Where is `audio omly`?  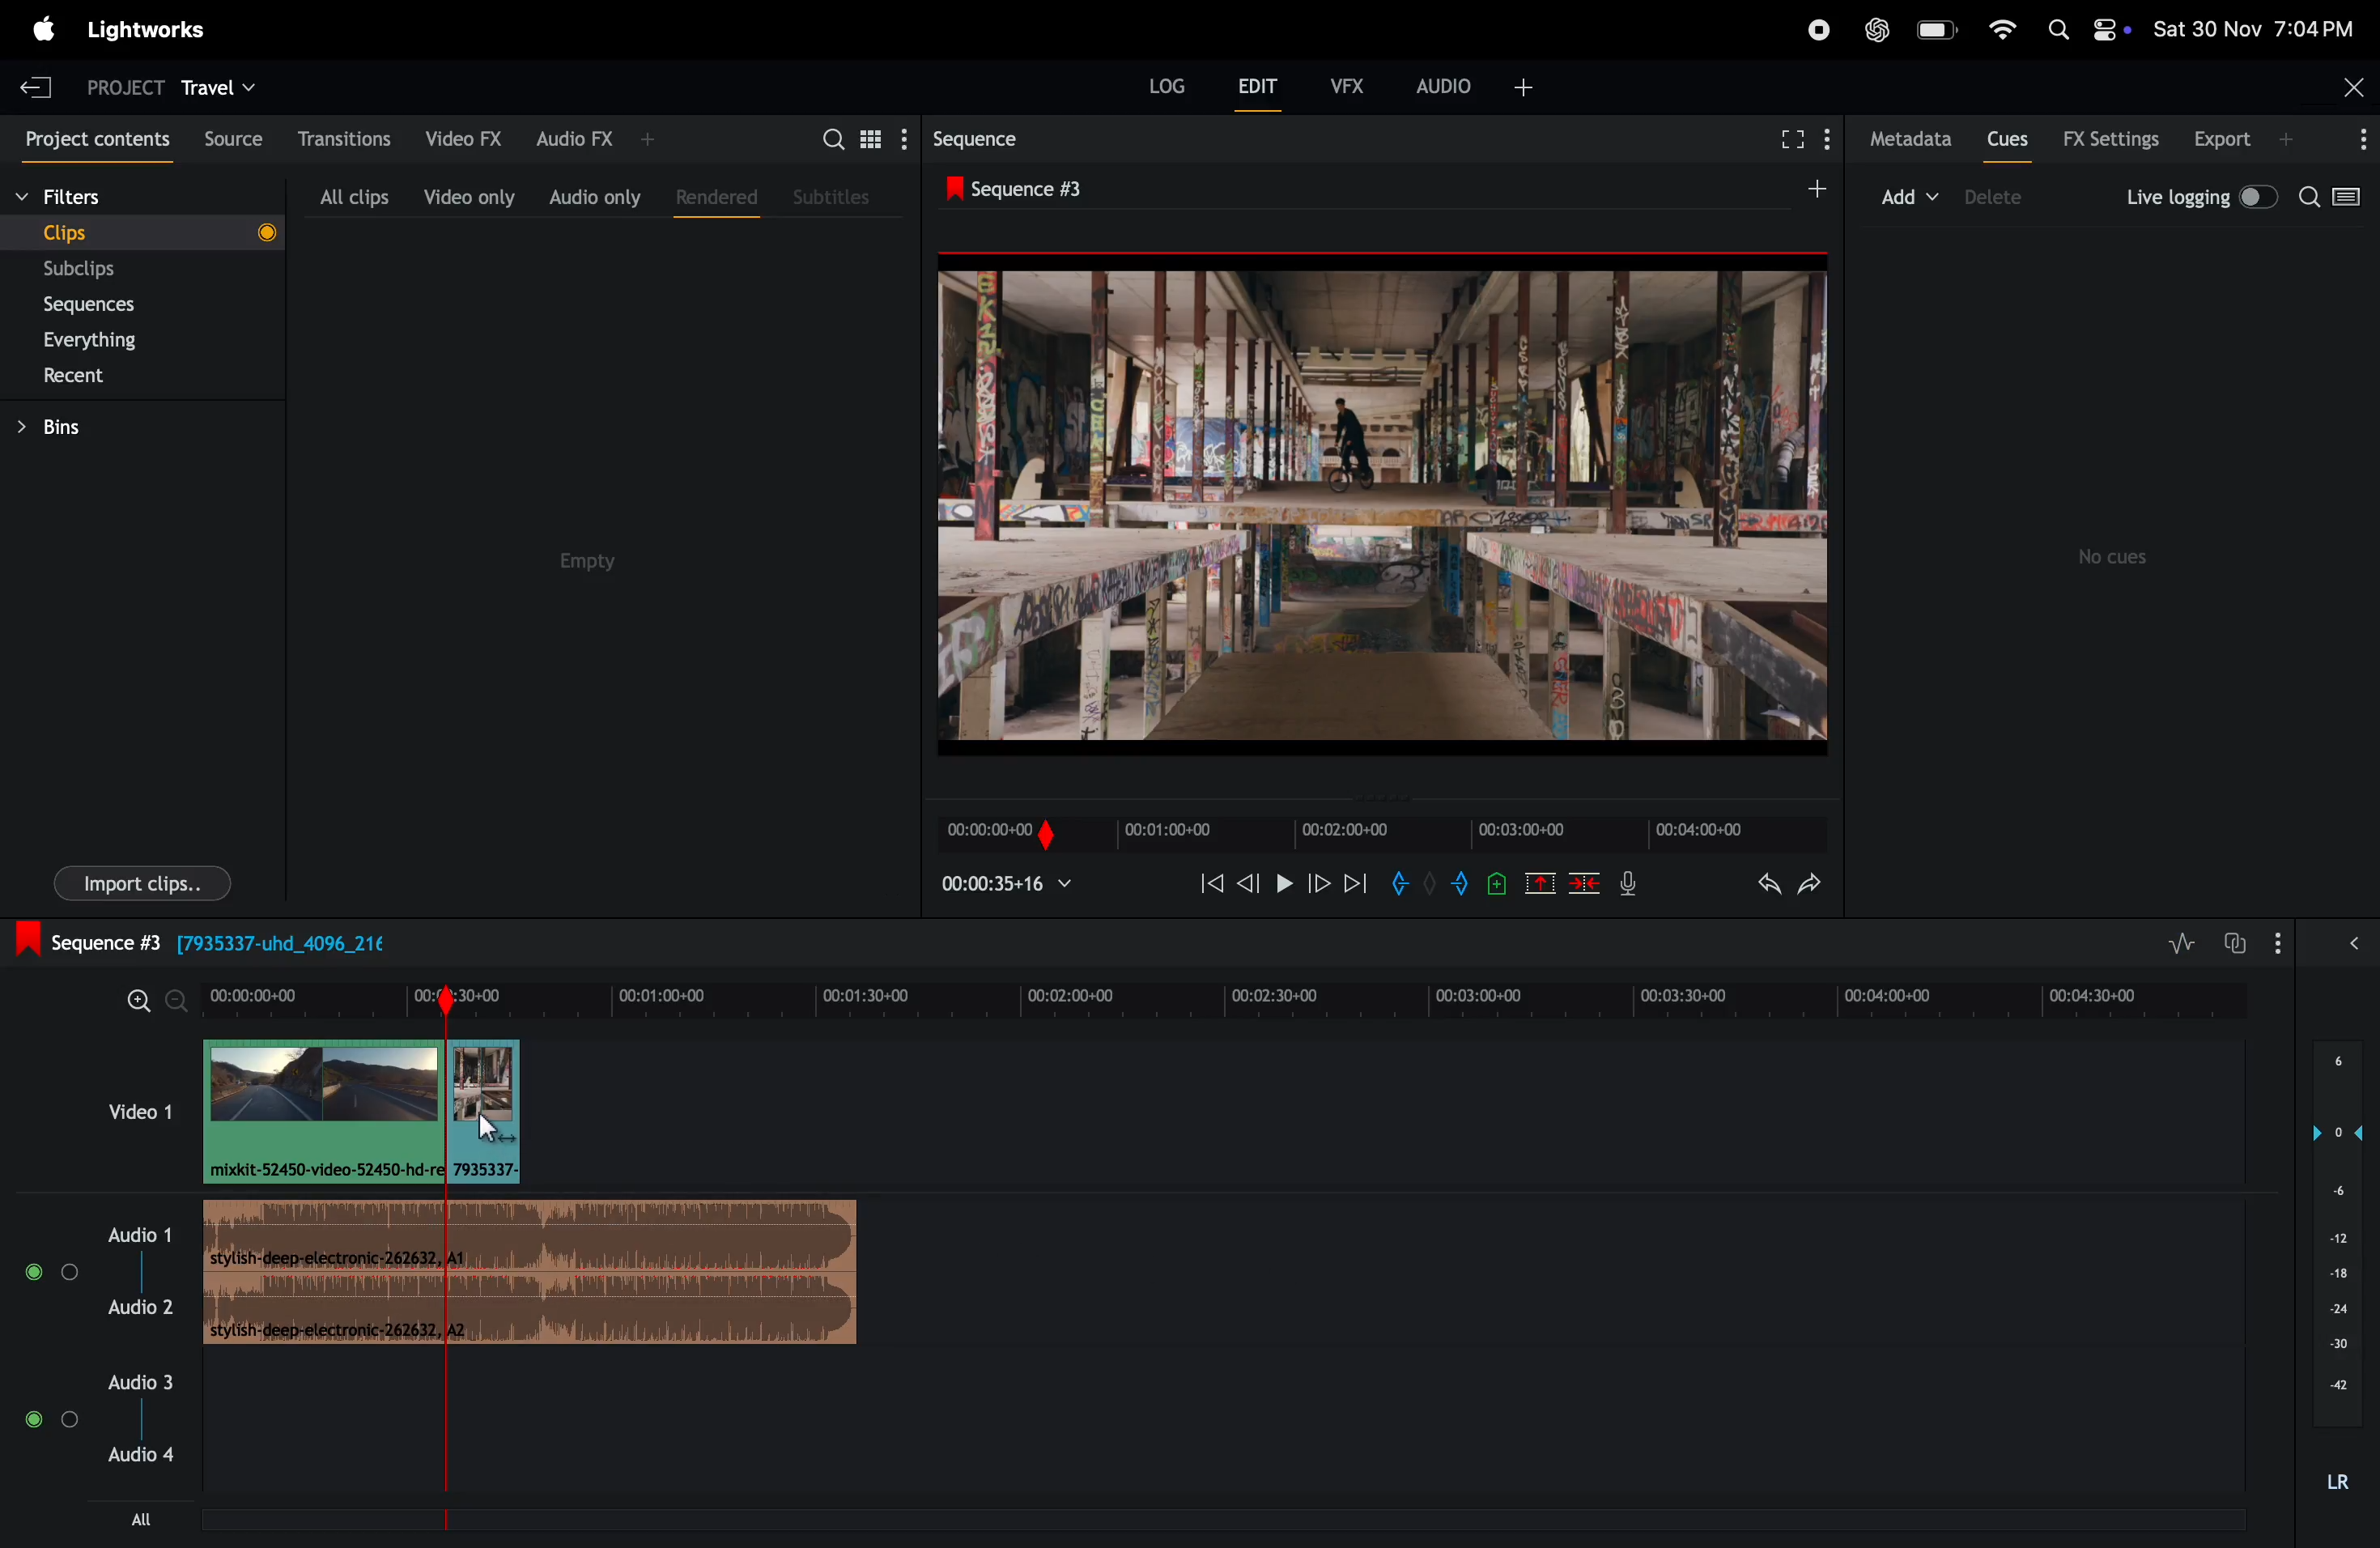
audio omly is located at coordinates (594, 192).